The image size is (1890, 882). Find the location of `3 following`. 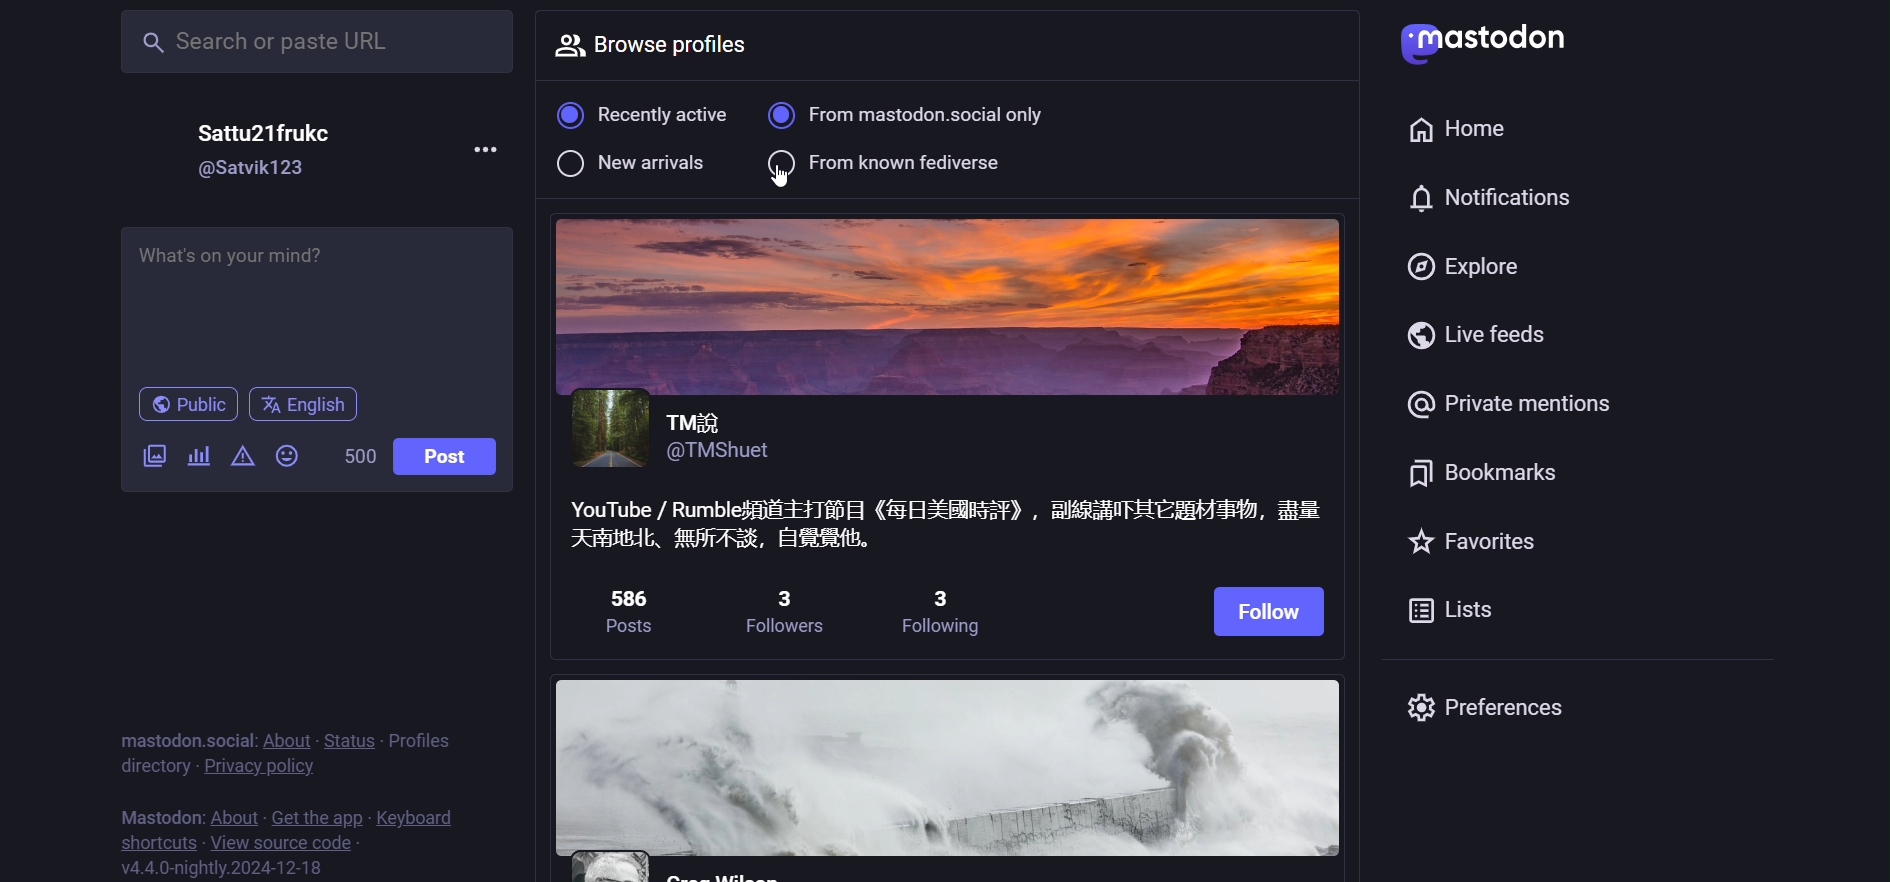

3 following is located at coordinates (945, 613).